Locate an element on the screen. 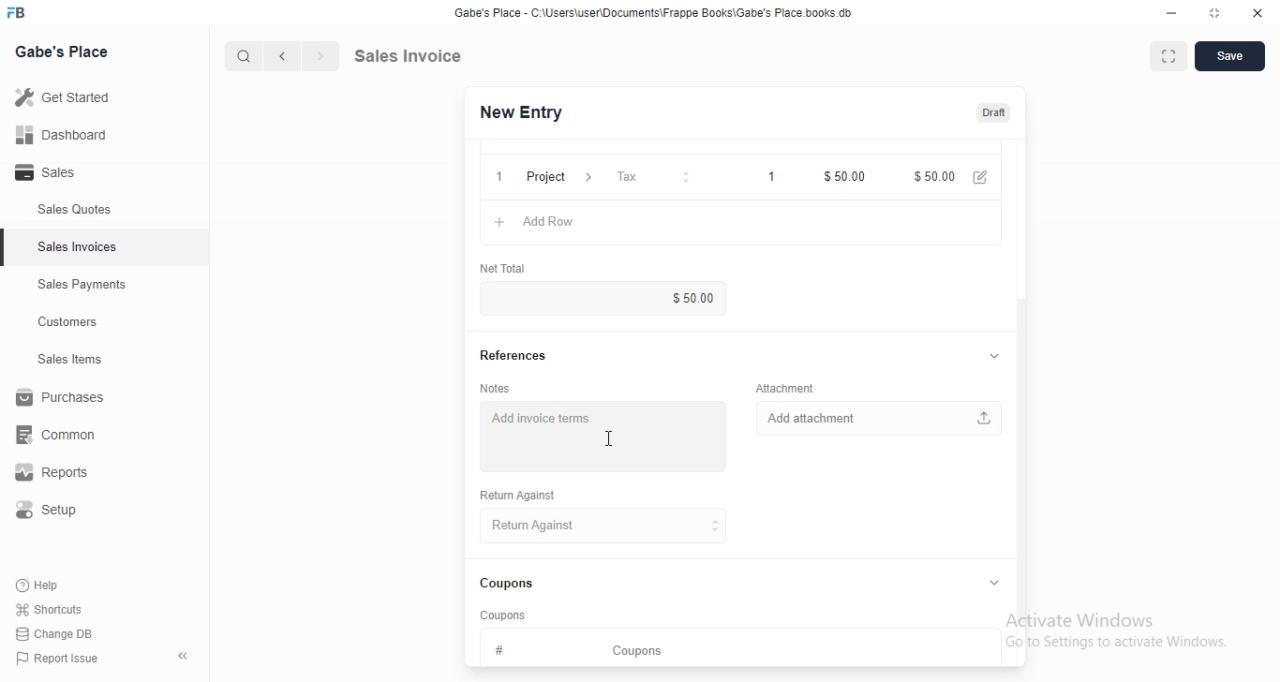 This screenshot has width=1280, height=682. References is located at coordinates (515, 354).